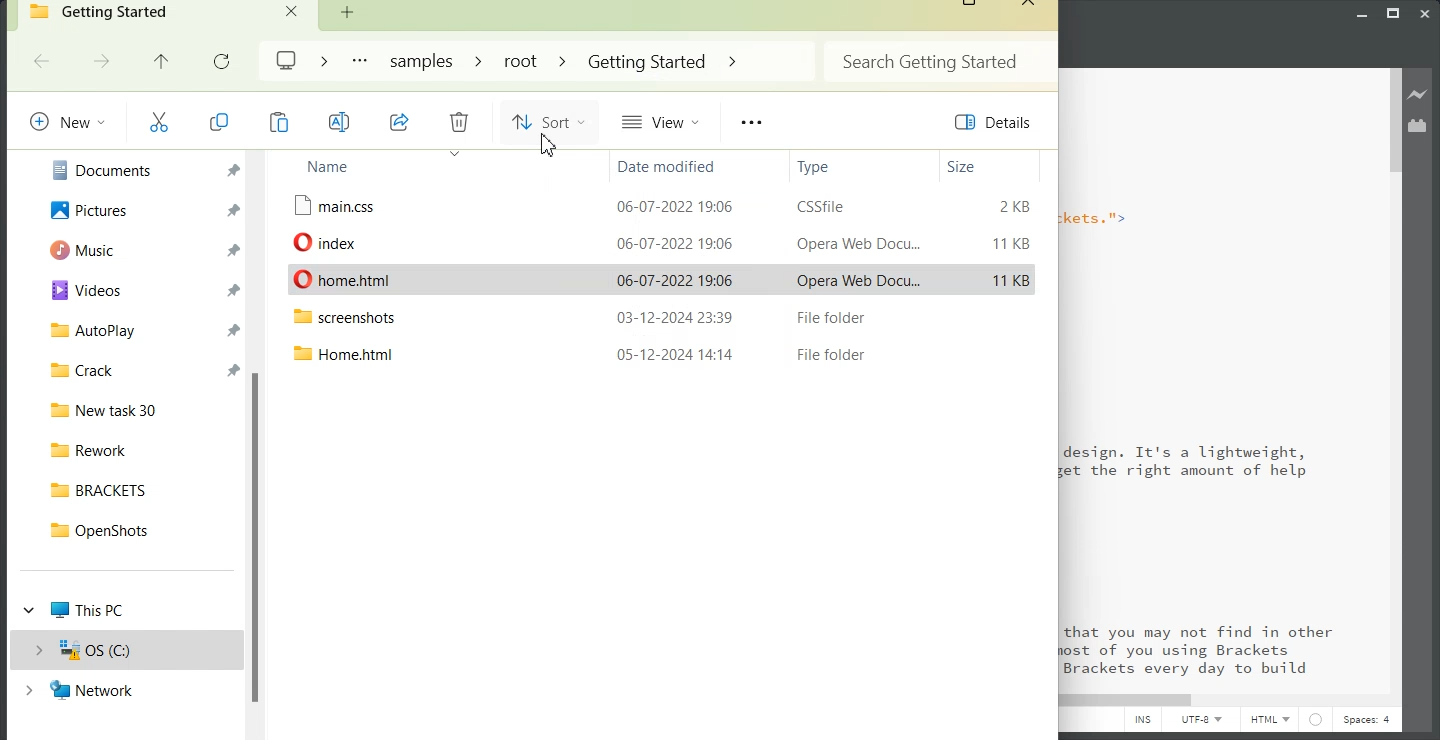 The image size is (1440, 740). What do you see at coordinates (137, 410) in the screenshot?
I see `New task 30 File` at bounding box center [137, 410].